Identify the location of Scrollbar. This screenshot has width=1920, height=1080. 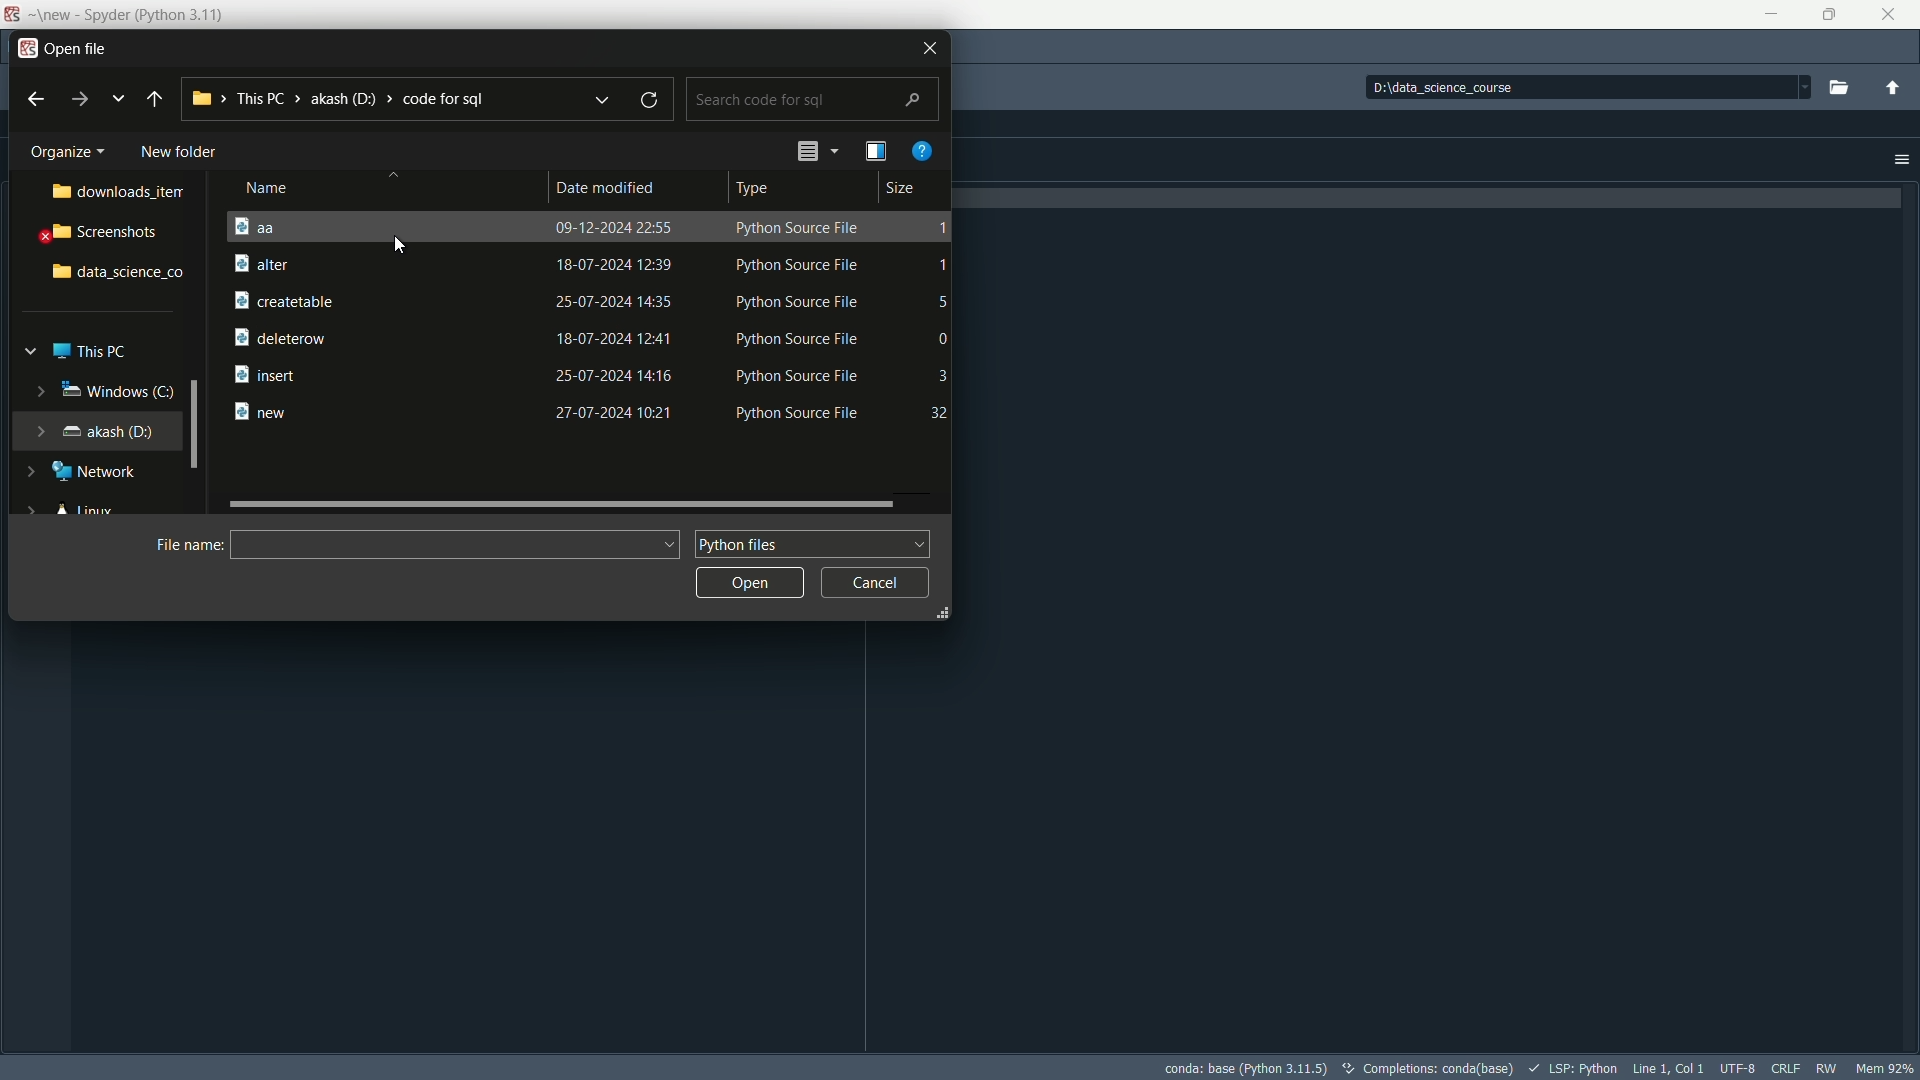
(196, 426).